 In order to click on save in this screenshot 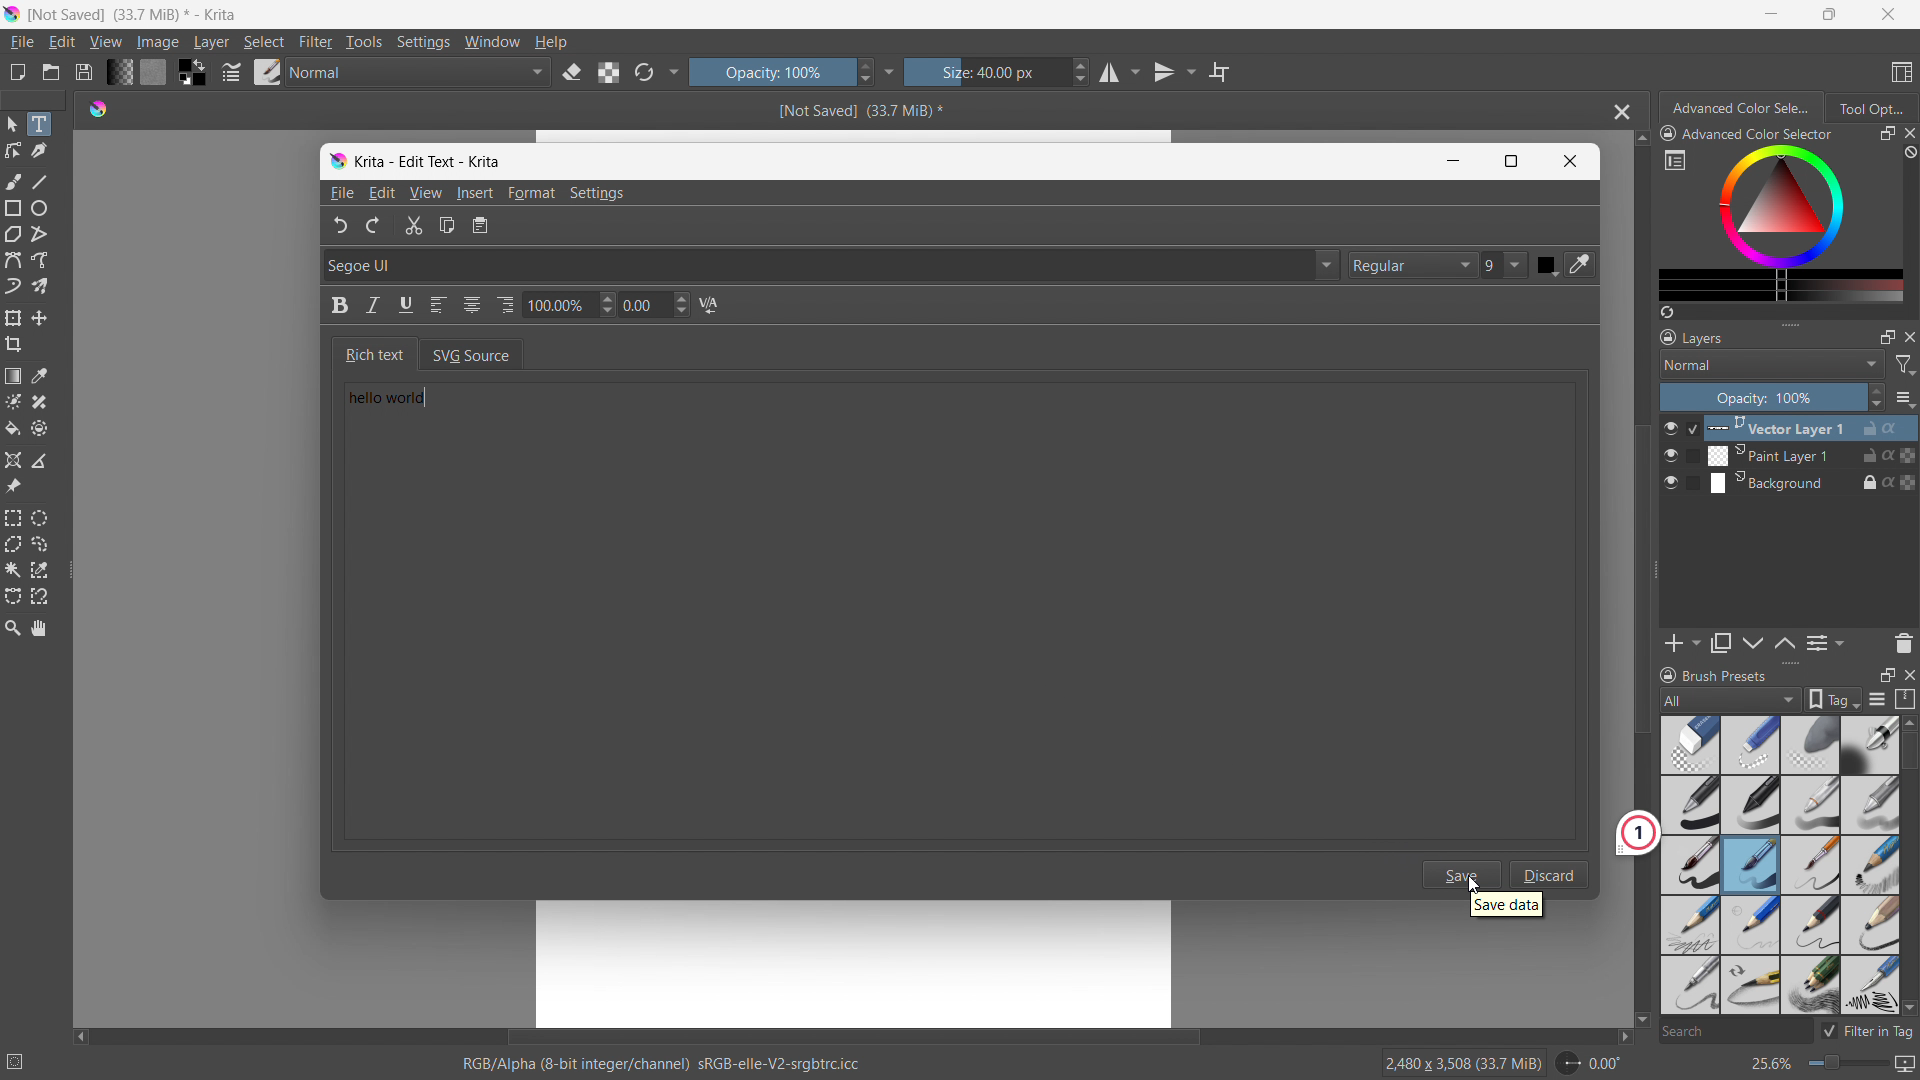, I will do `click(1463, 874)`.